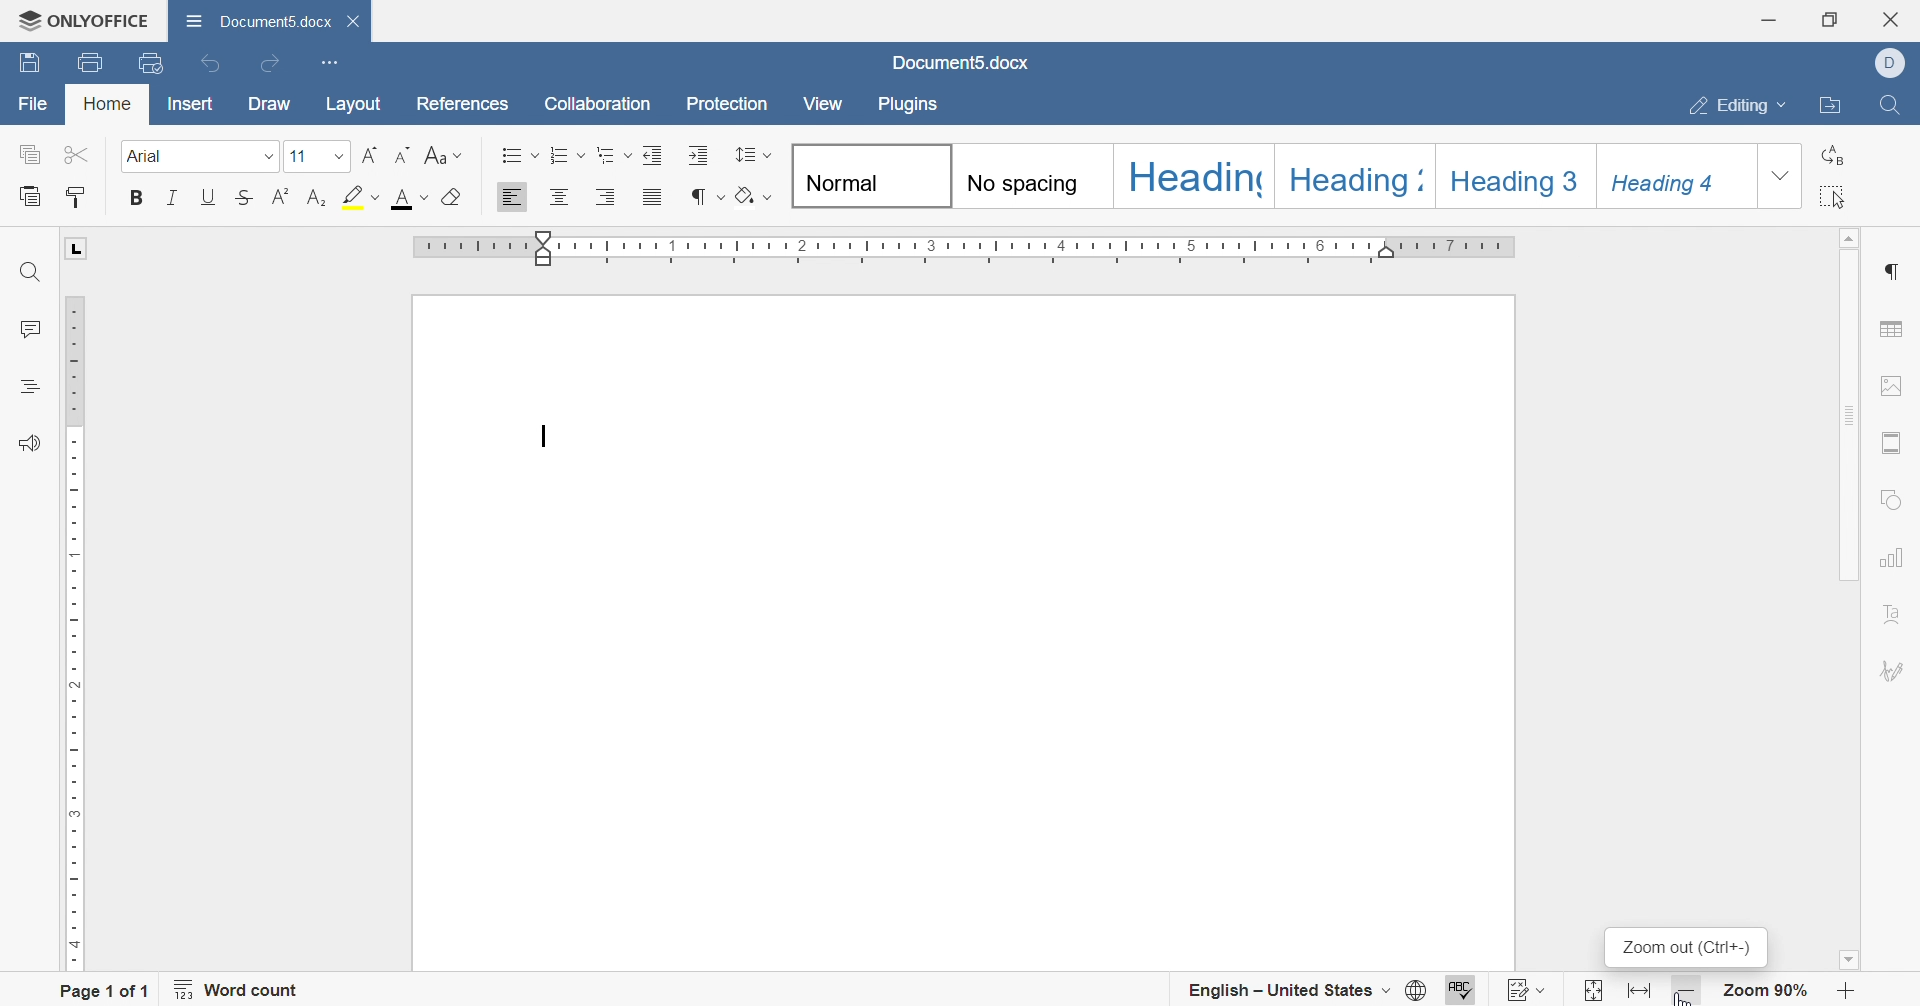 This screenshot has height=1006, width=1920. I want to click on drop down, so click(1777, 176).